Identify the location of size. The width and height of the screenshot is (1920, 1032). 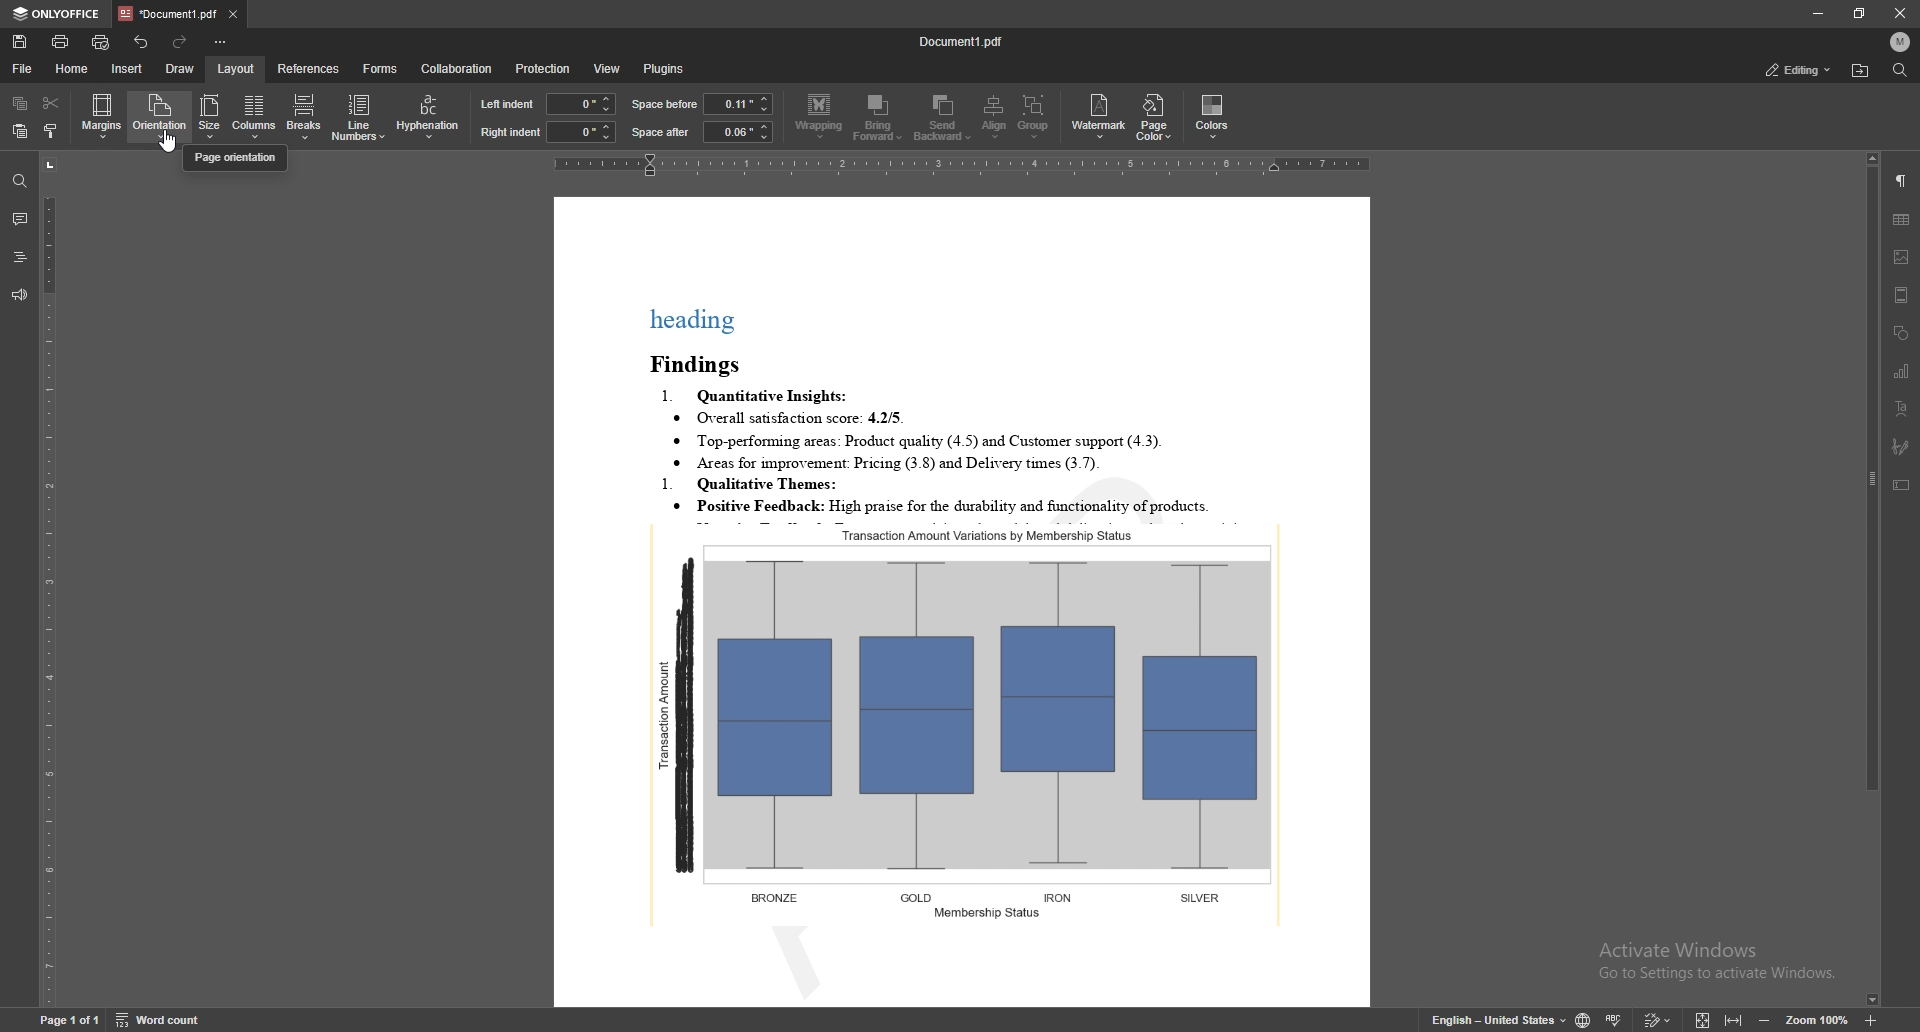
(209, 117).